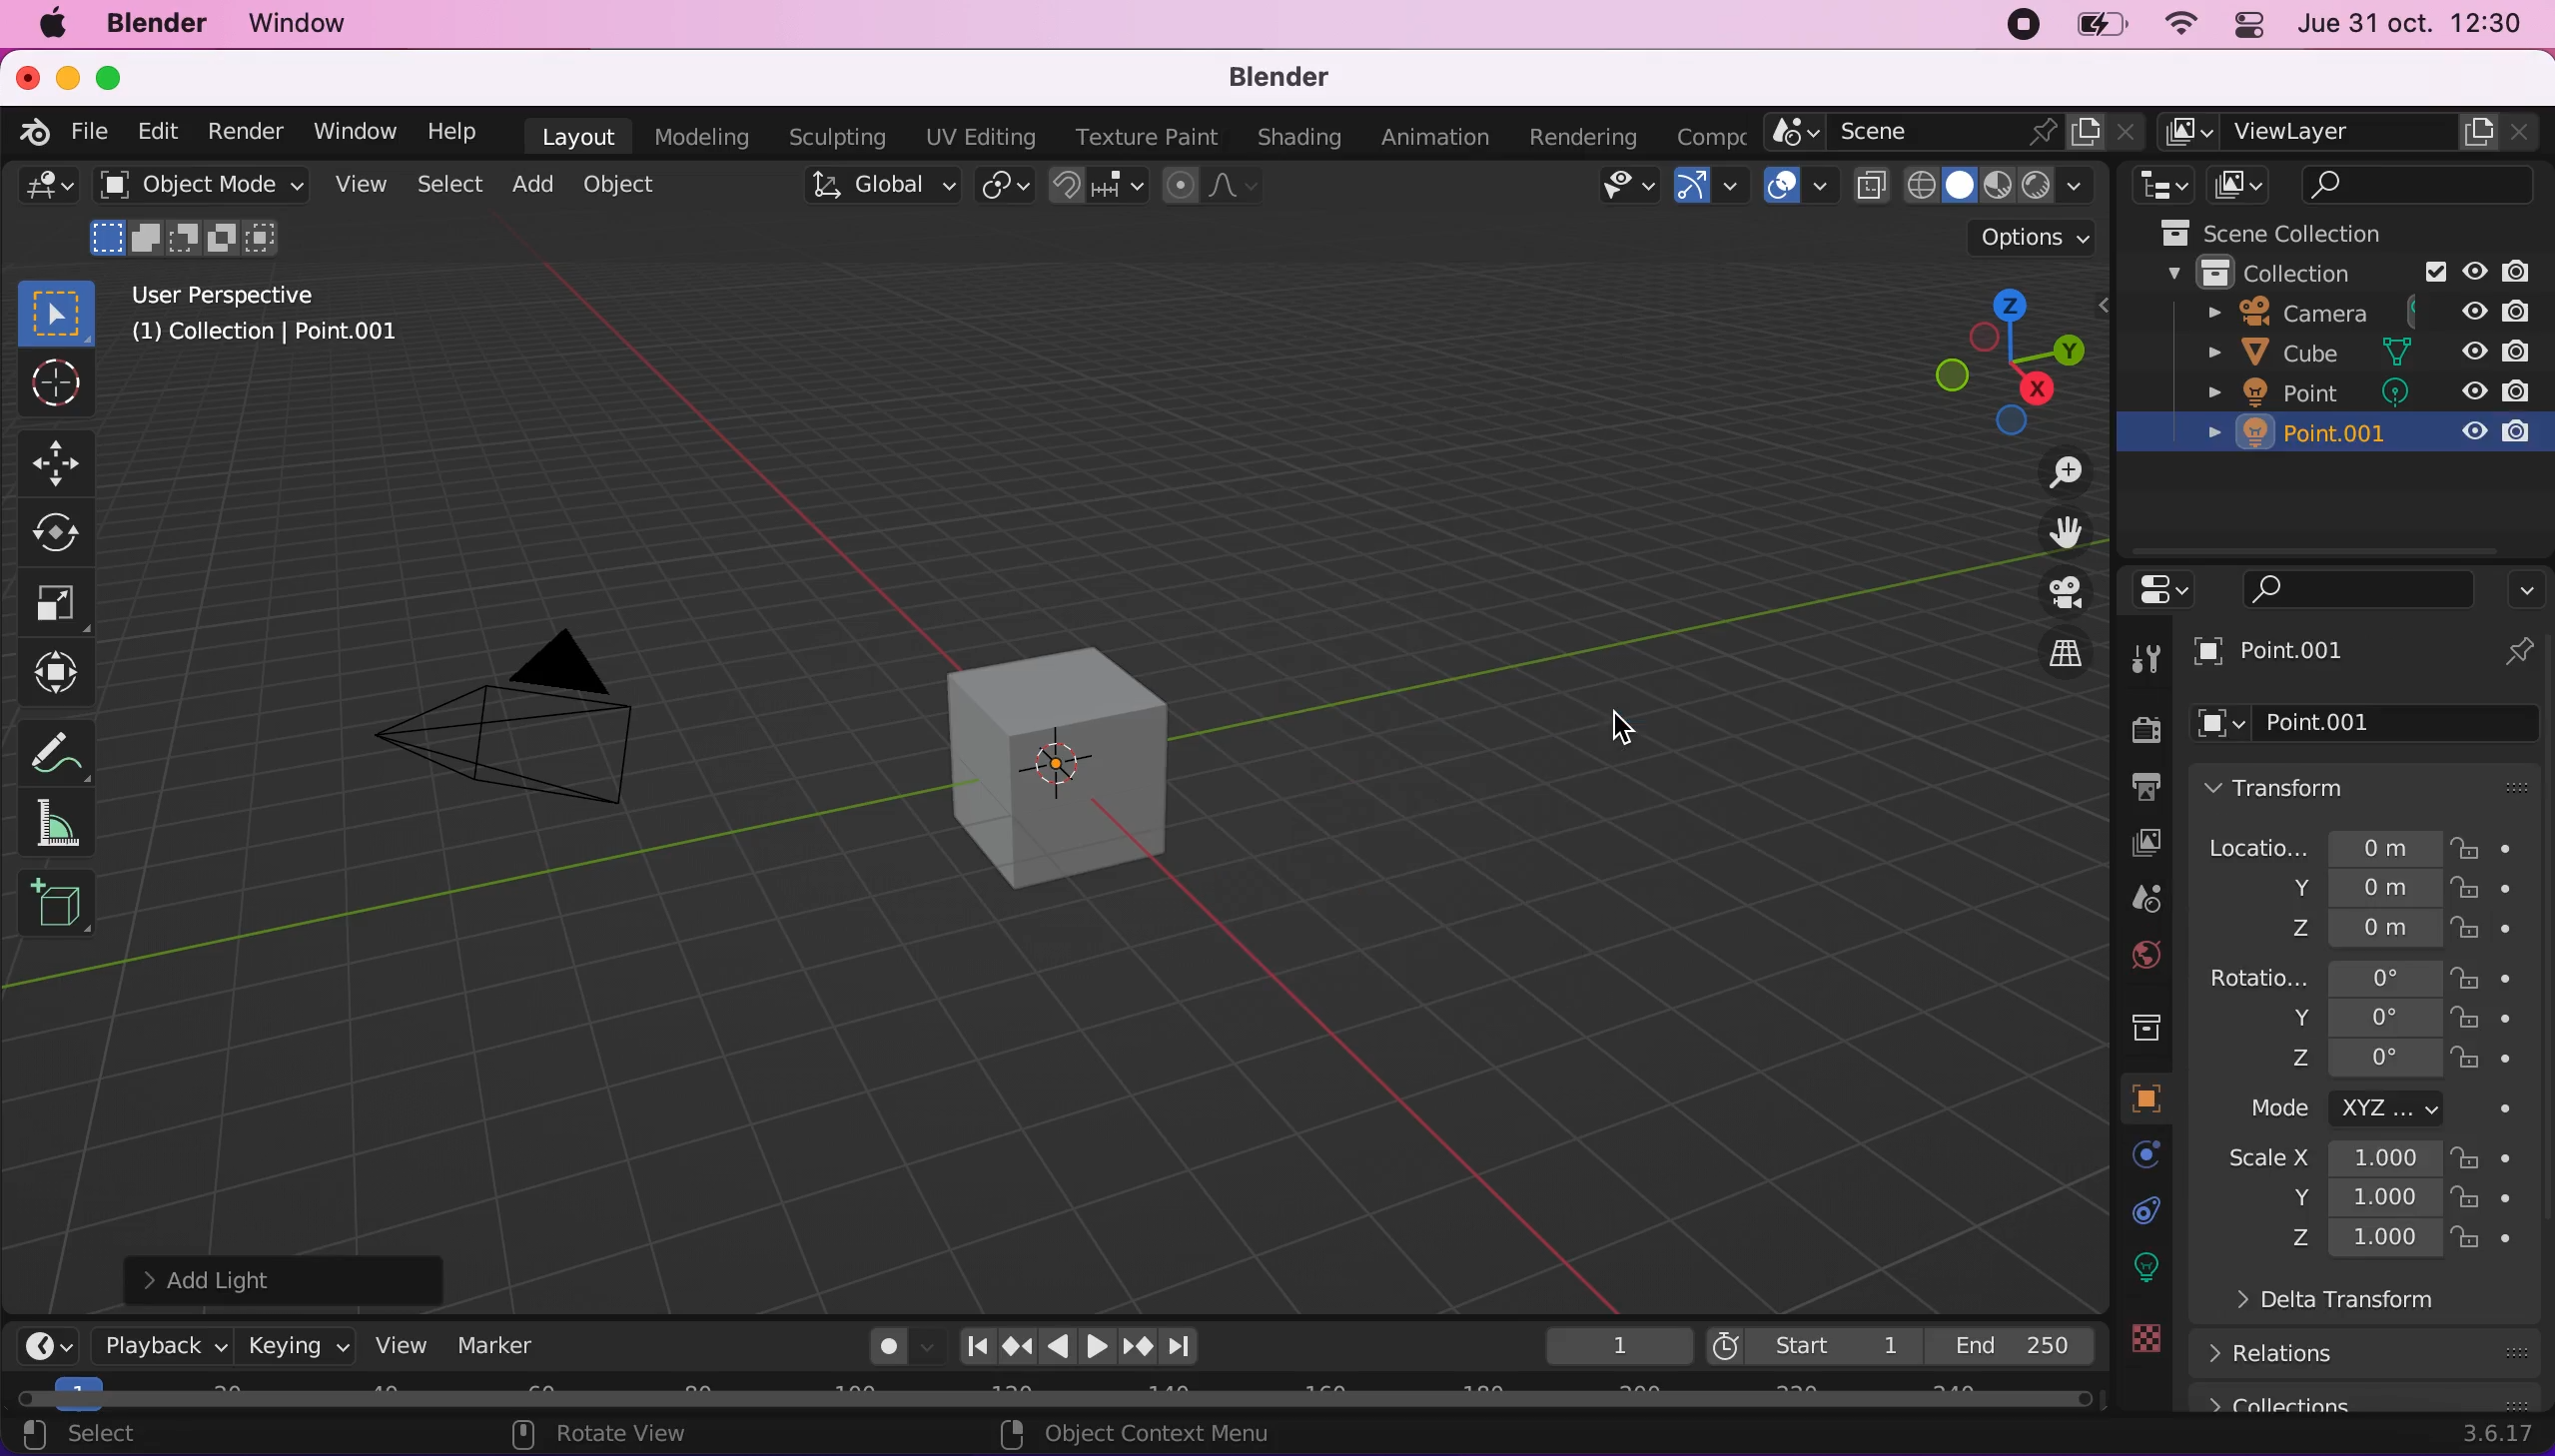  Describe the element at coordinates (2351, 1062) in the screenshot. I see `z 0` at that location.